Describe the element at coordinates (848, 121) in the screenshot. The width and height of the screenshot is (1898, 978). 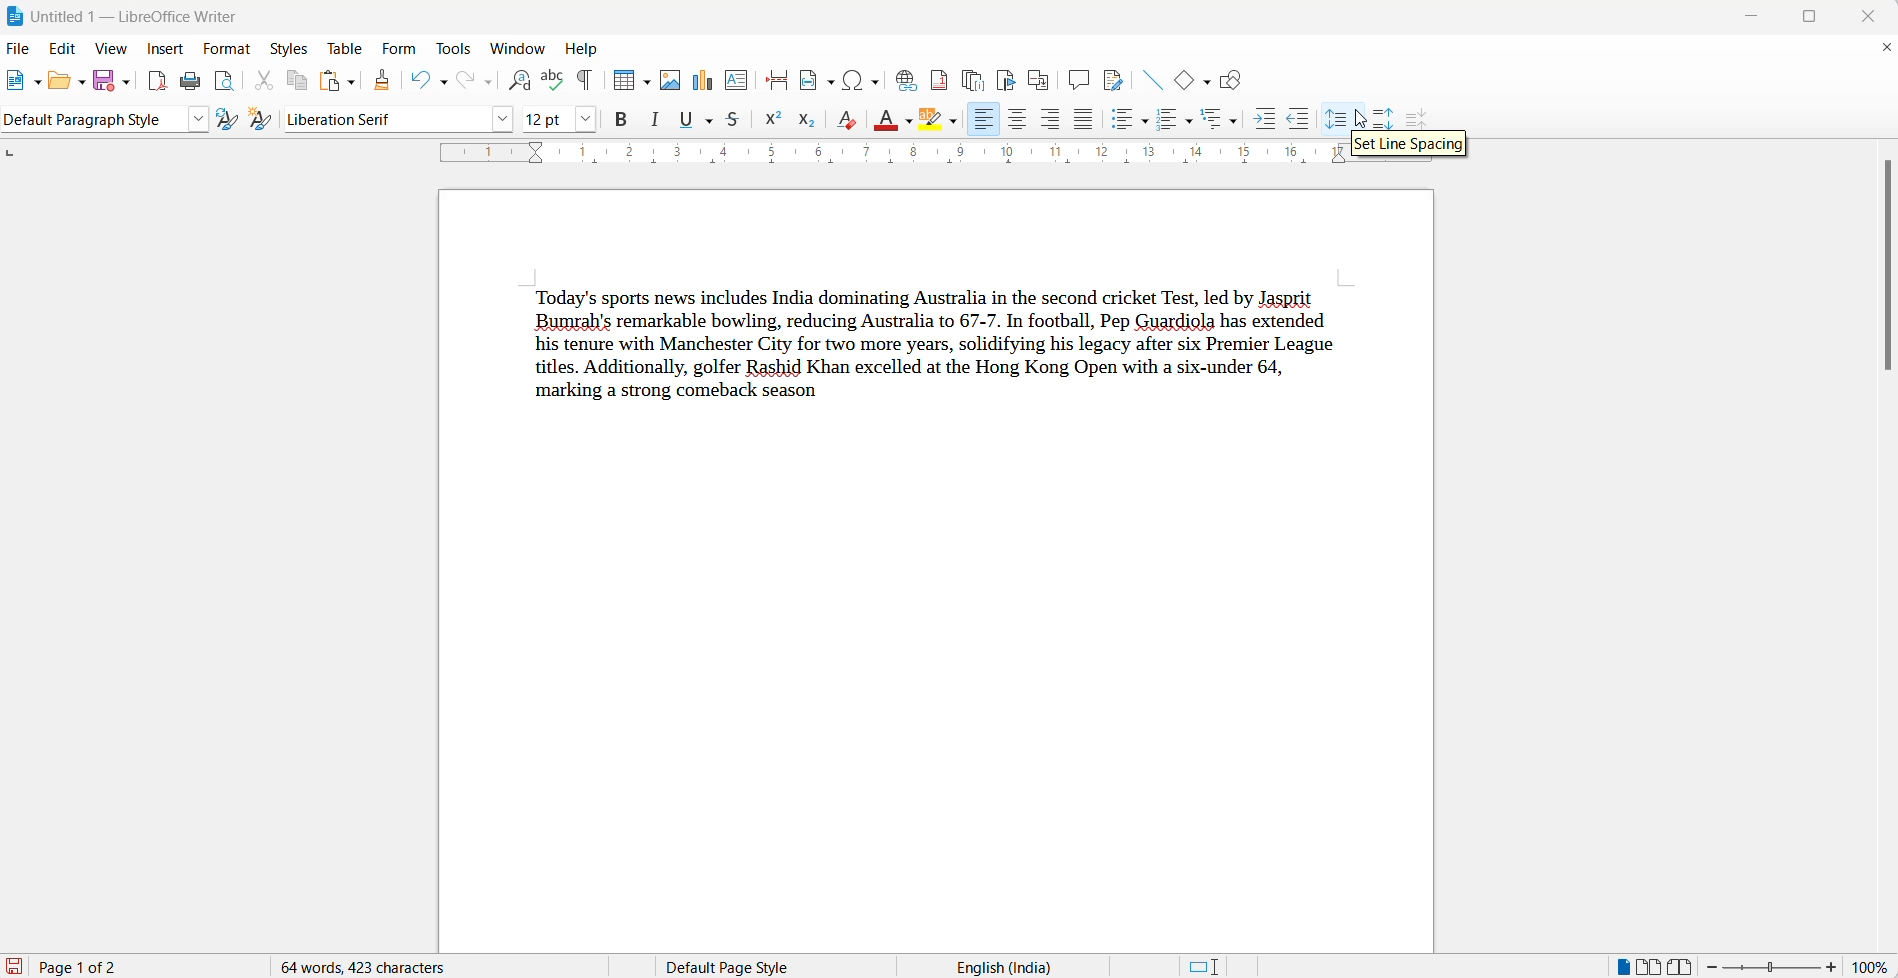
I see `clear direct formatting` at that location.